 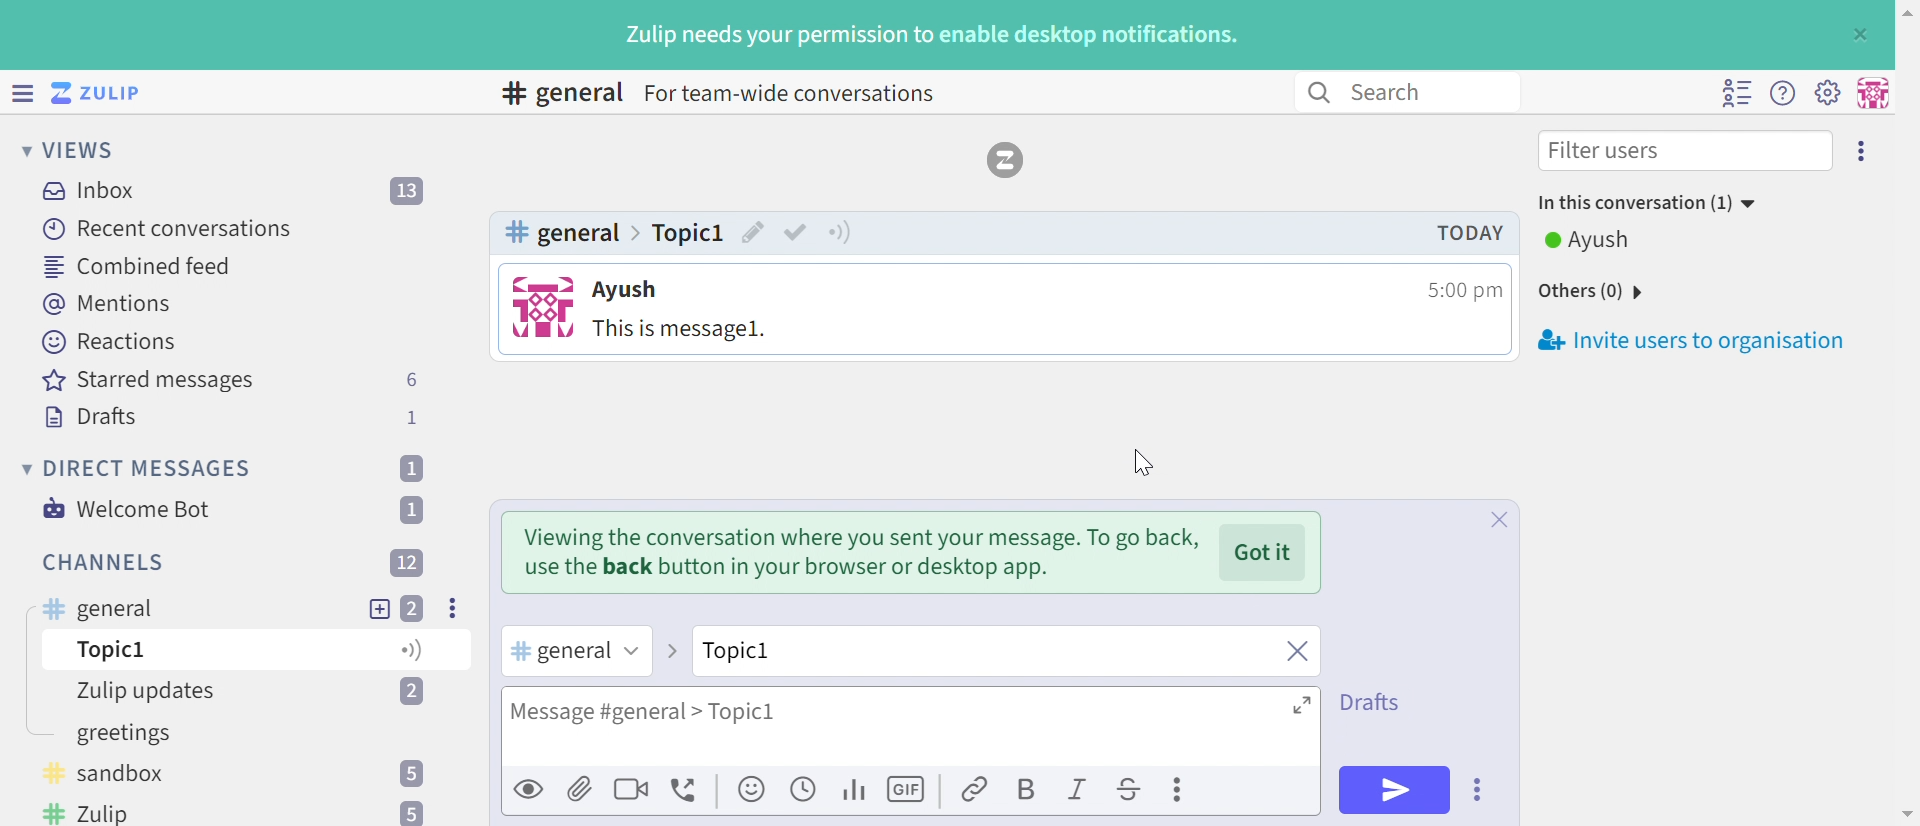 What do you see at coordinates (688, 231) in the screenshot?
I see `Topic1` at bounding box center [688, 231].